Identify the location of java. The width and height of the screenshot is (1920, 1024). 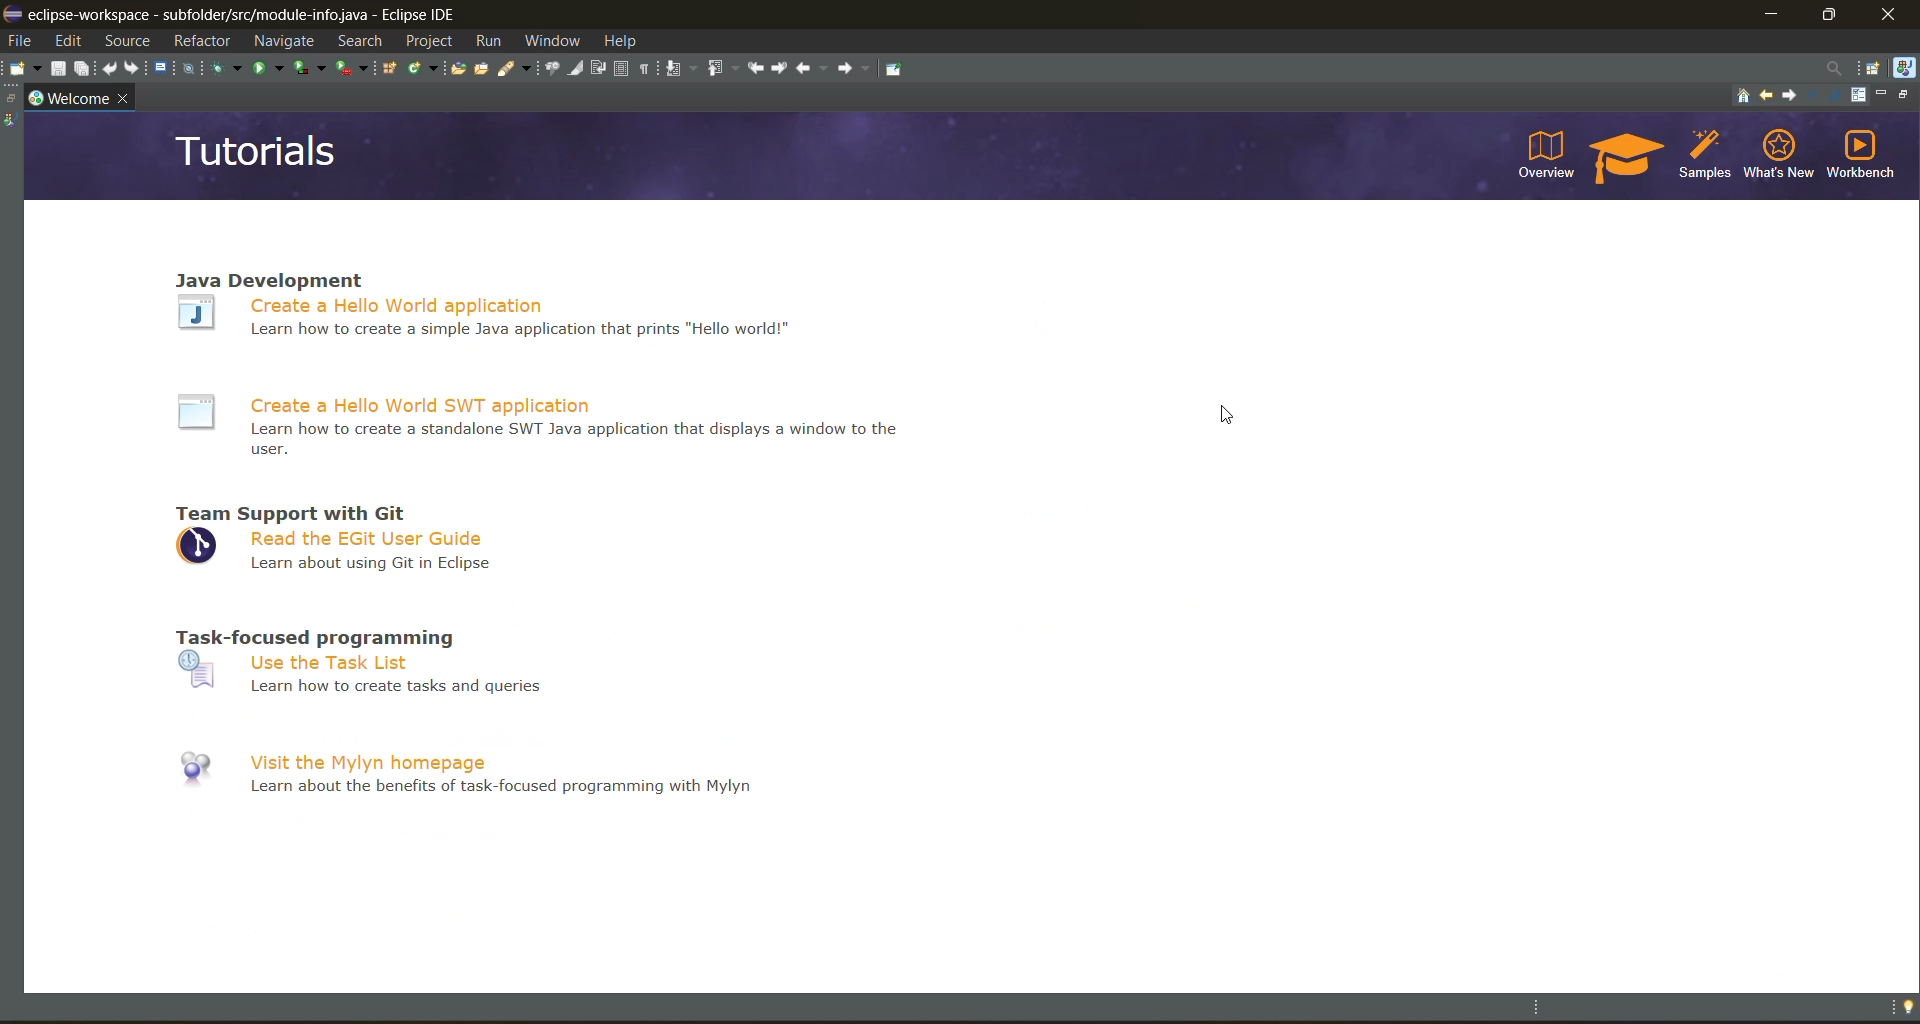
(12, 120).